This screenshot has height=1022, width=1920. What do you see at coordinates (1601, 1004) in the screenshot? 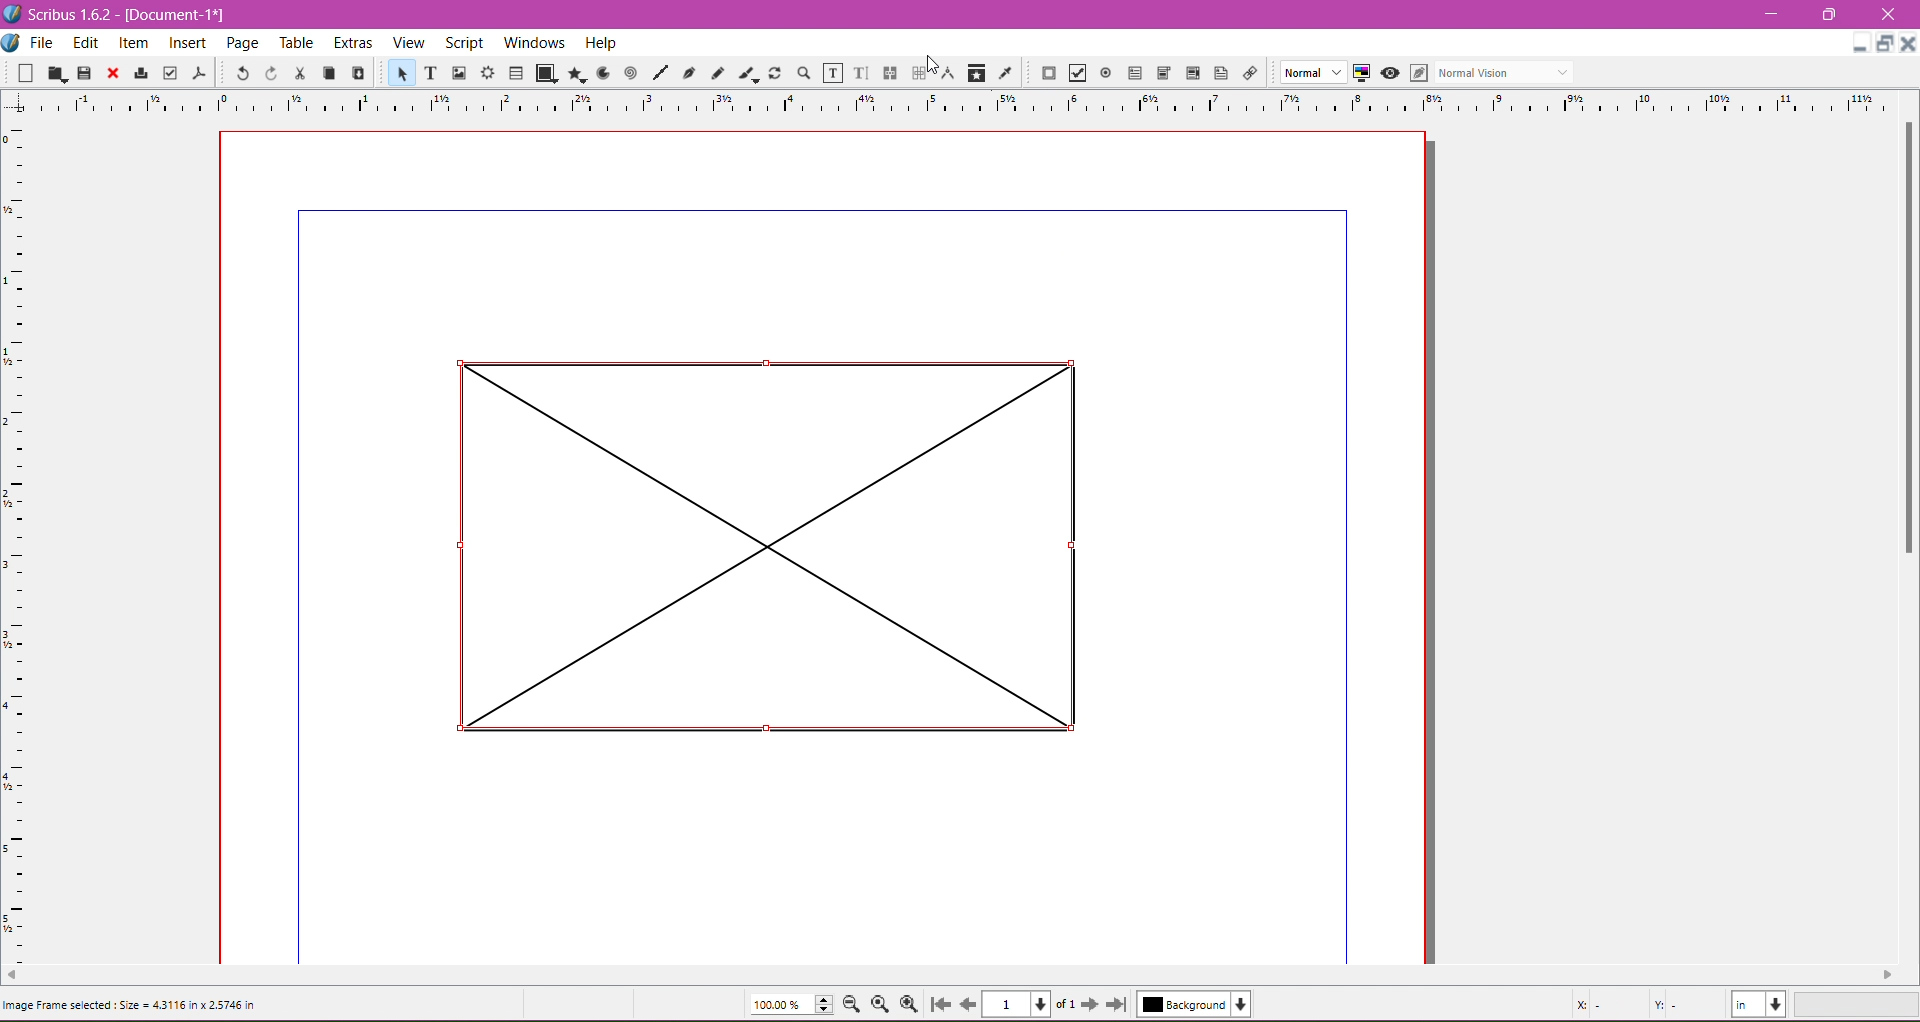
I see `` at bounding box center [1601, 1004].